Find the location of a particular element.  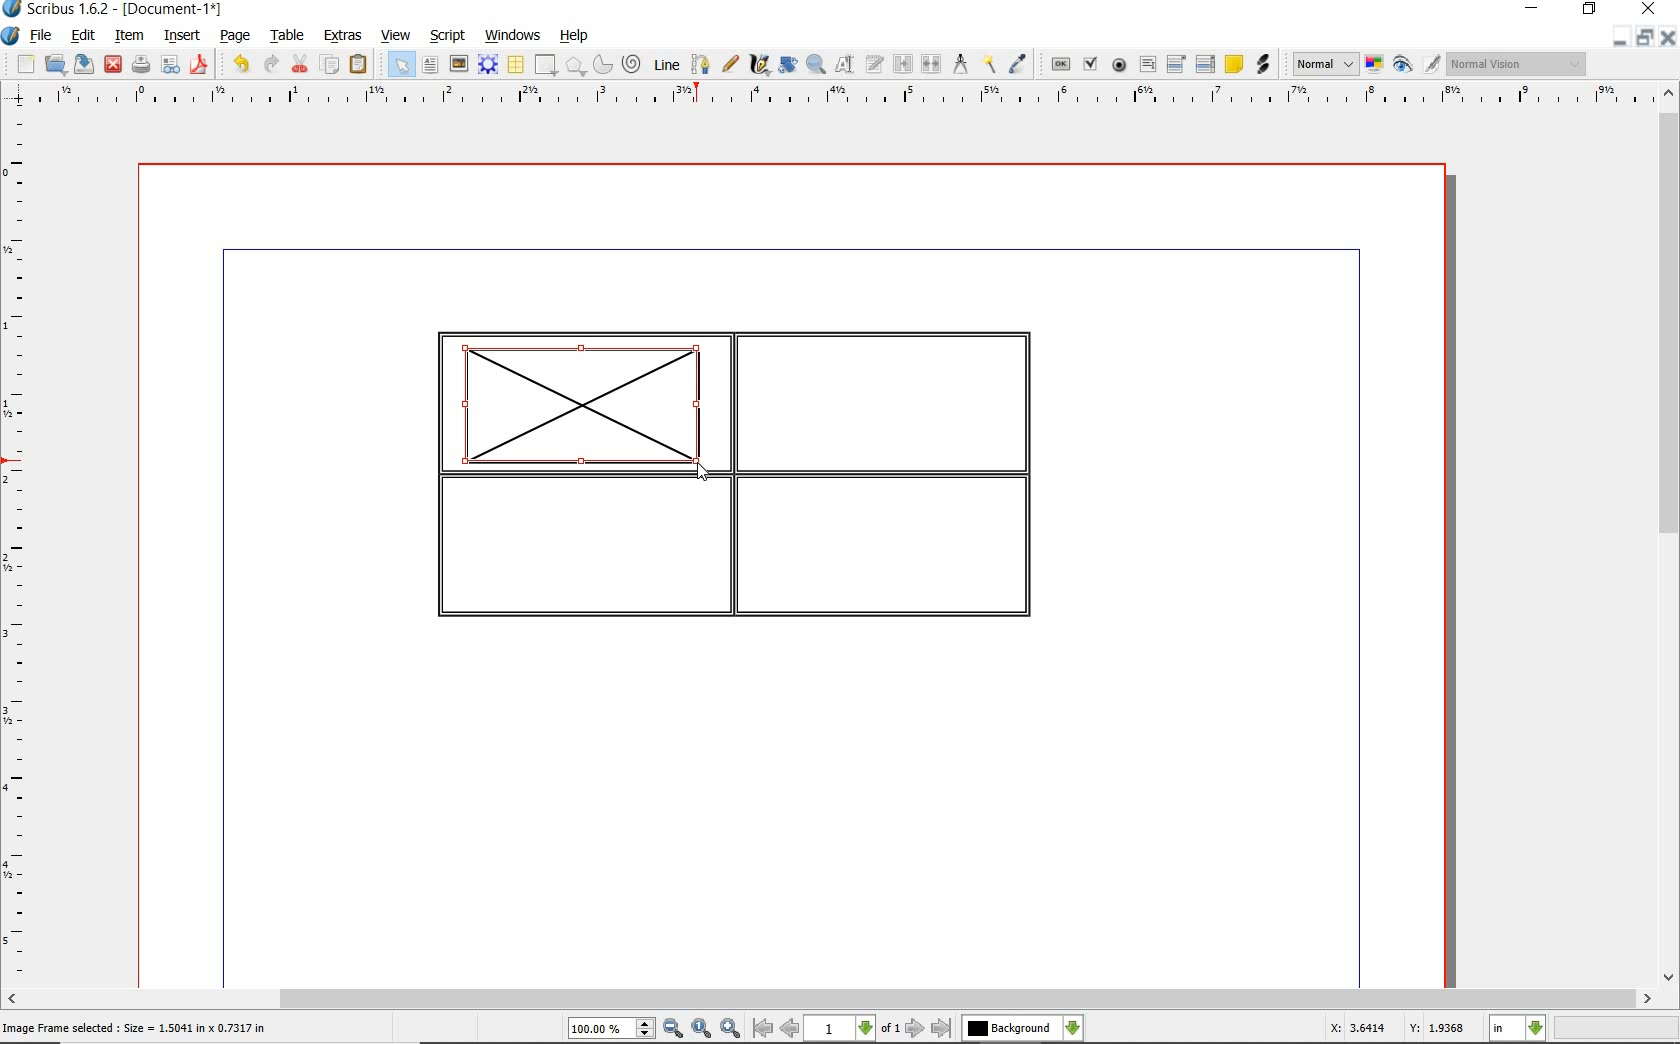

table is located at coordinates (289, 37).